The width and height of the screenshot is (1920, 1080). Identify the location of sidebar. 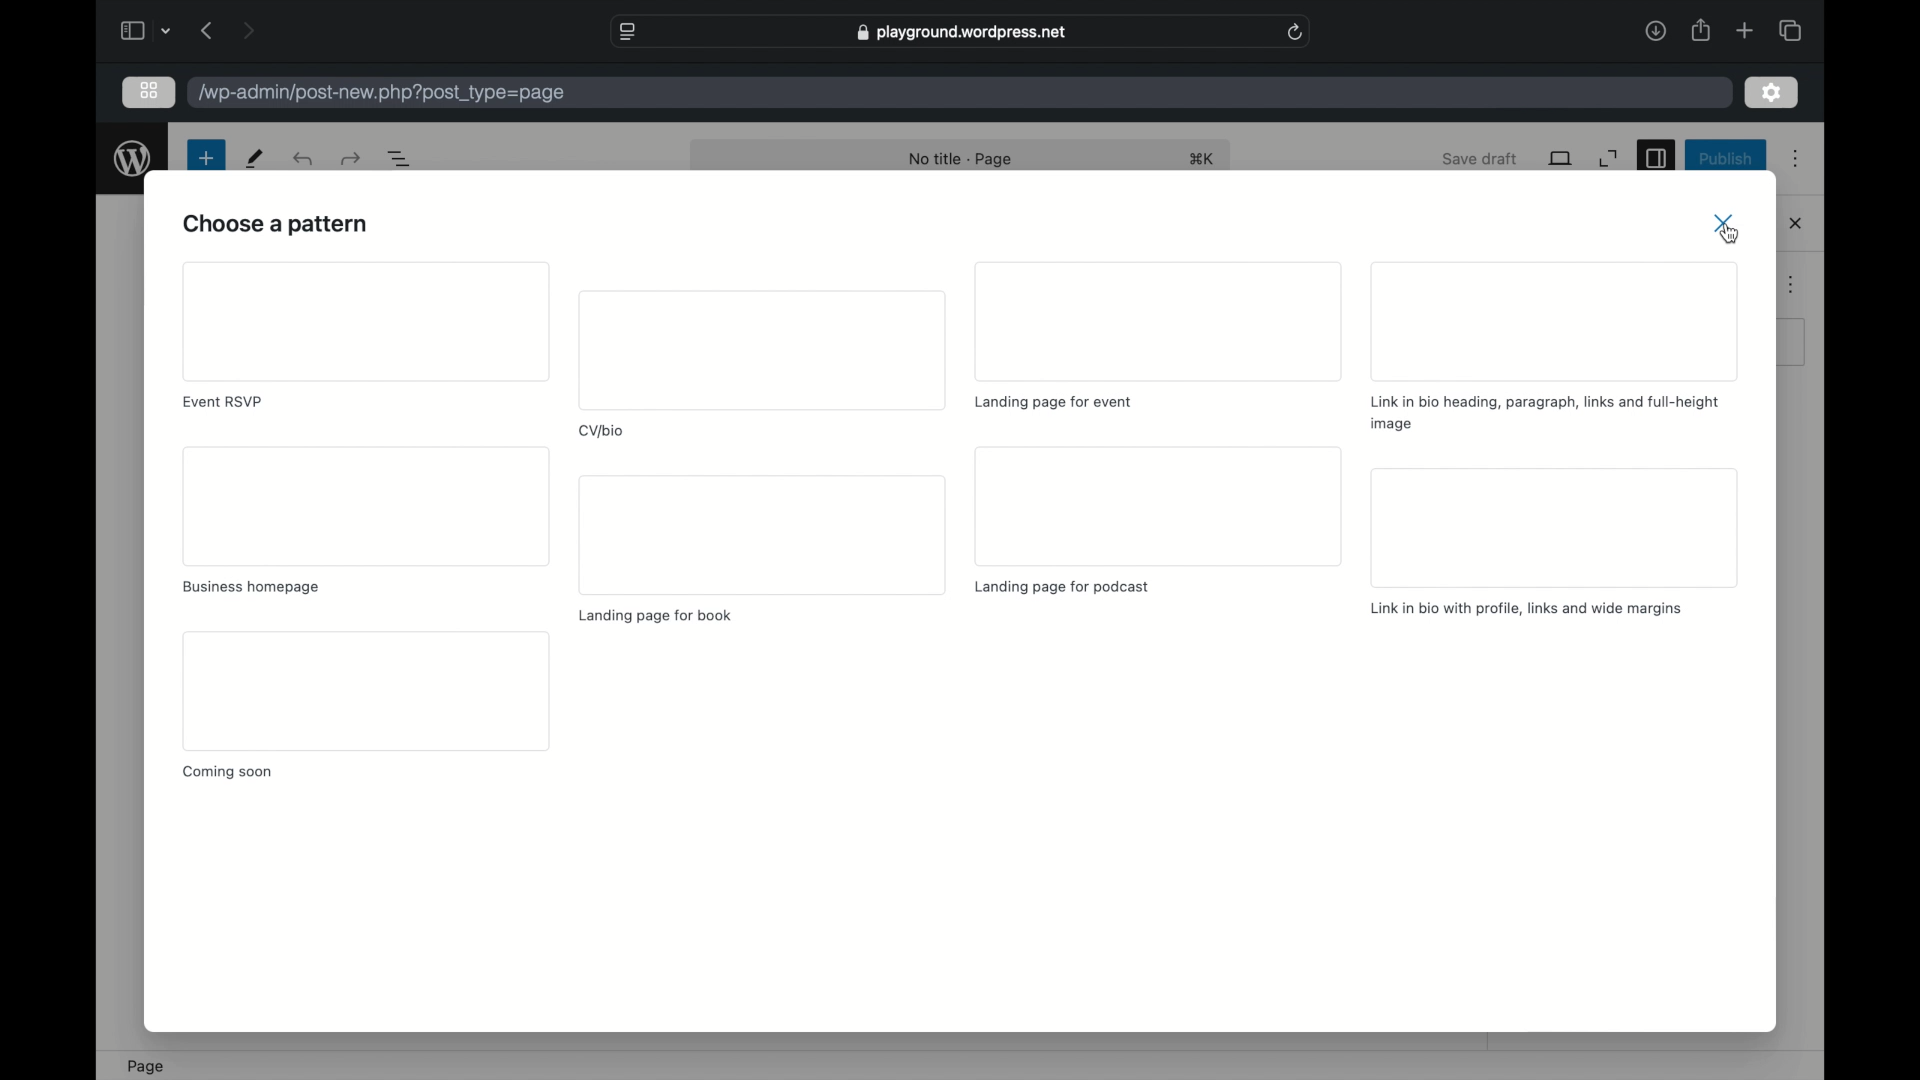
(1656, 160).